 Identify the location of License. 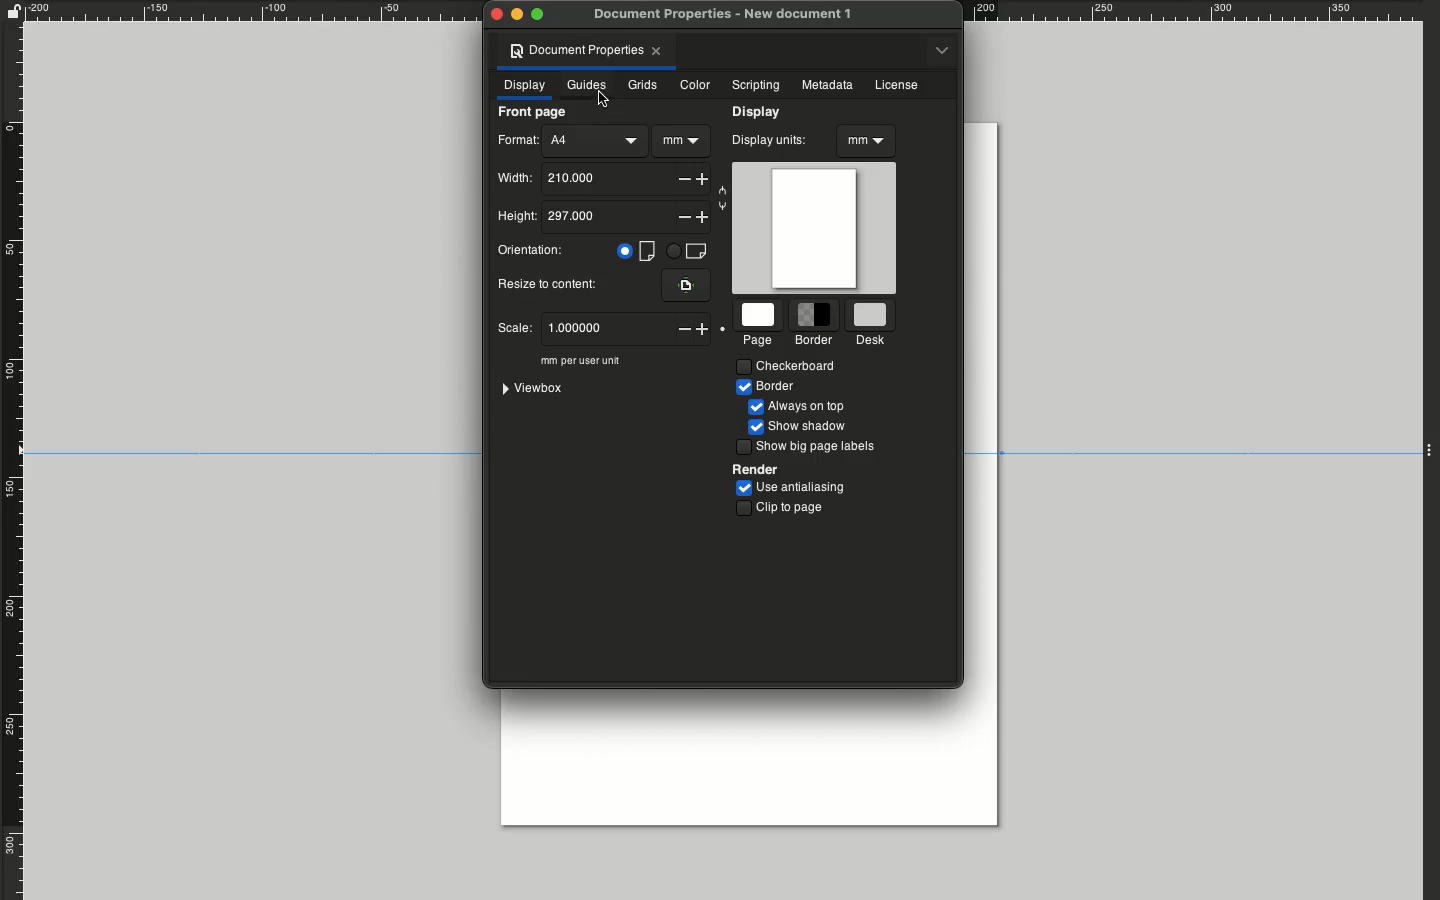
(896, 85).